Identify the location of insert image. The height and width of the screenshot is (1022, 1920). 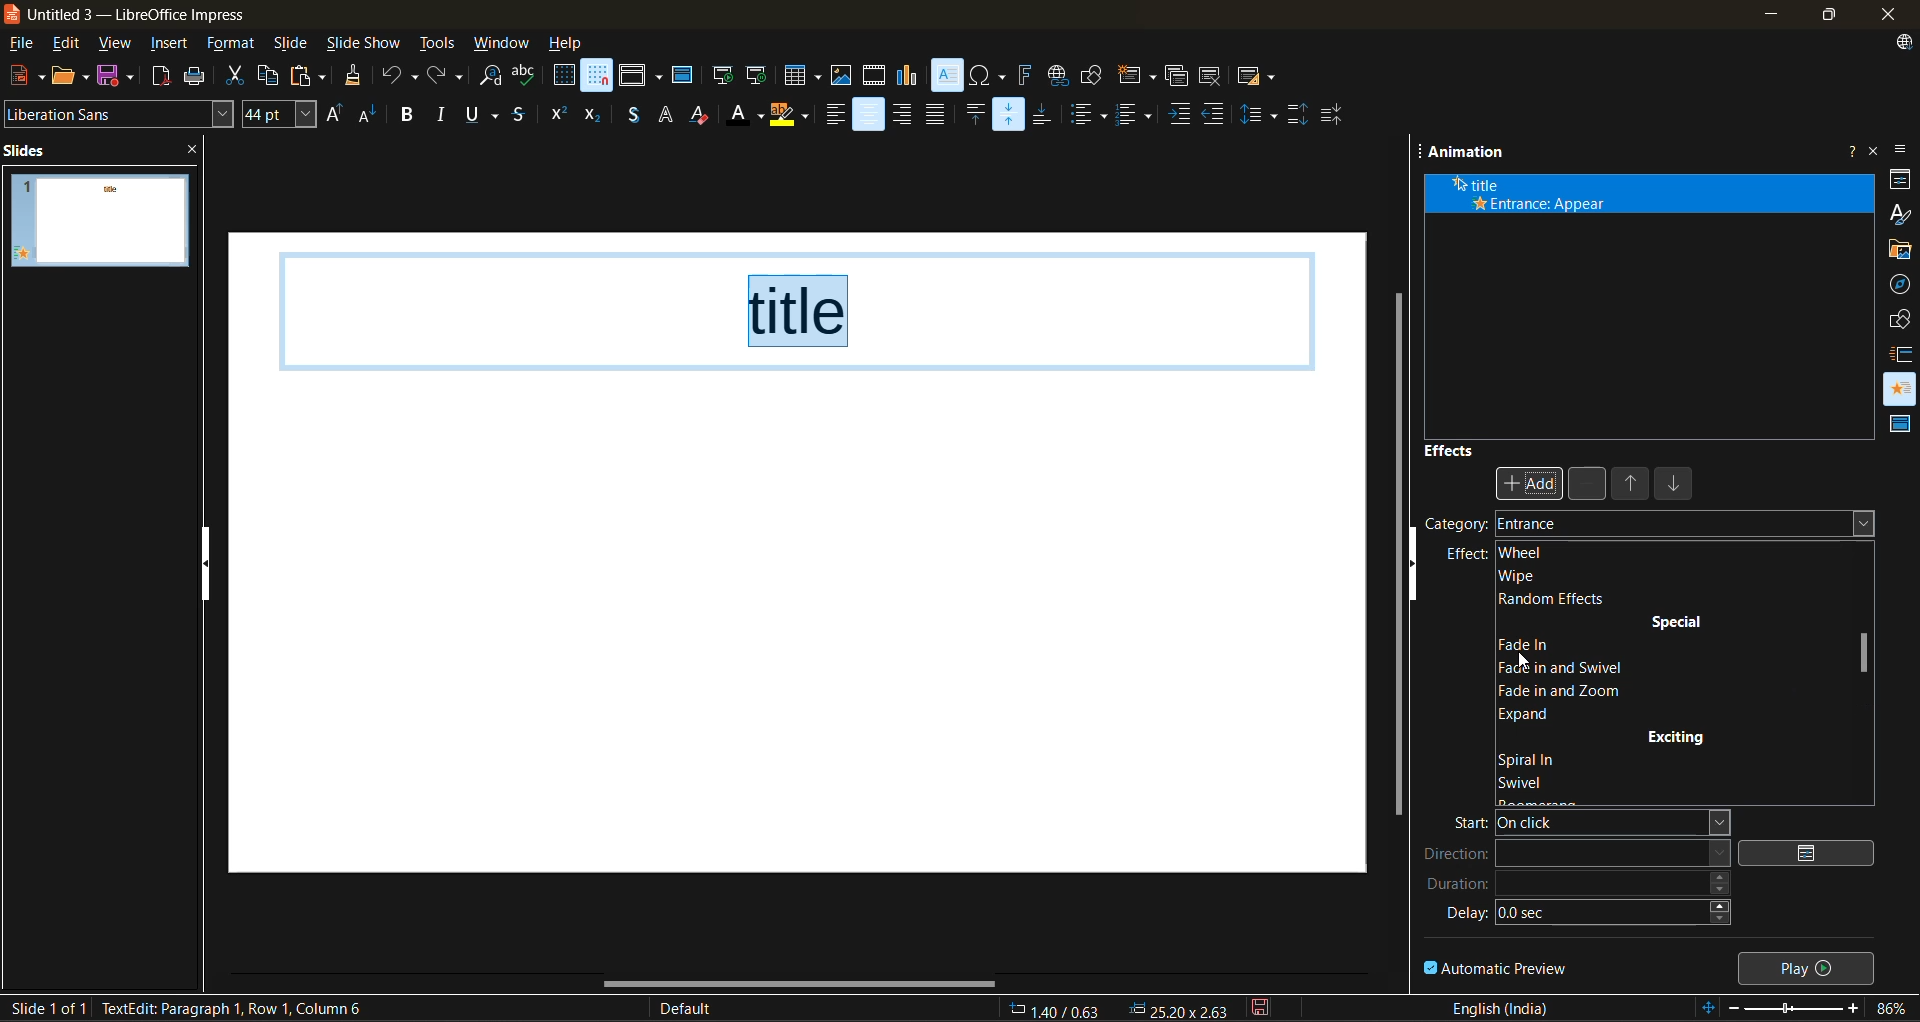
(845, 76).